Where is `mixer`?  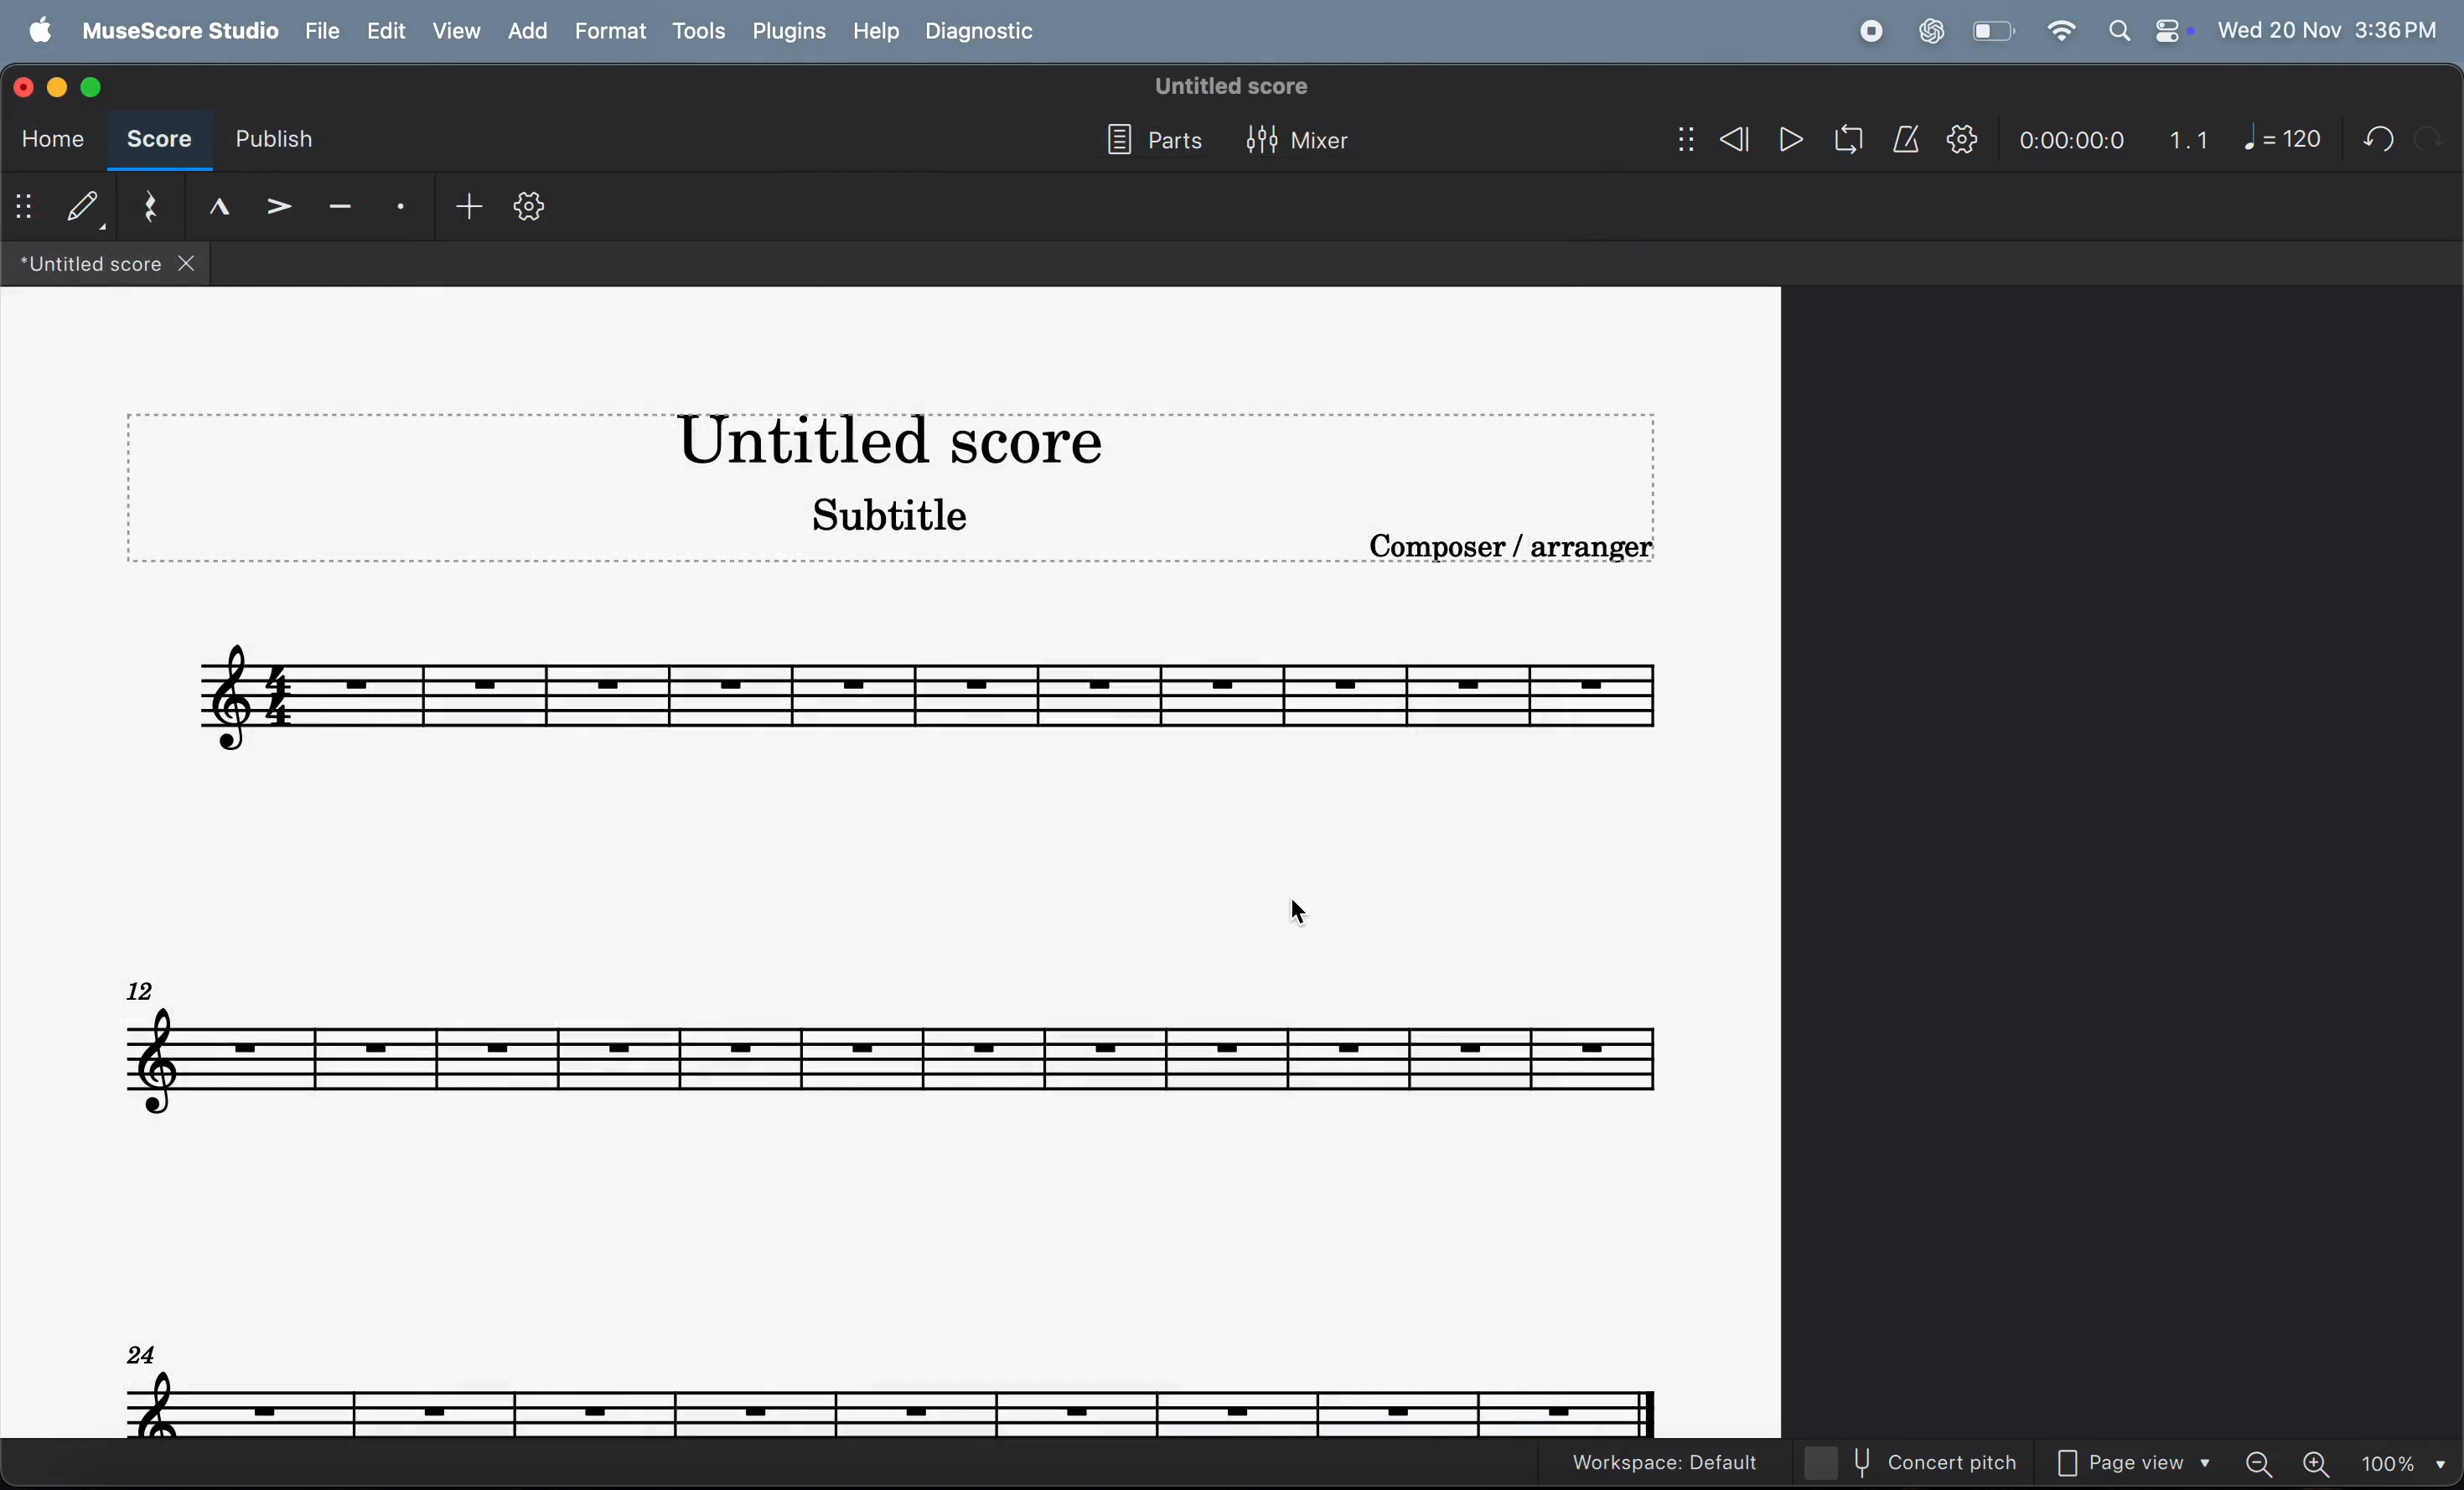 mixer is located at coordinates (1302, 143).